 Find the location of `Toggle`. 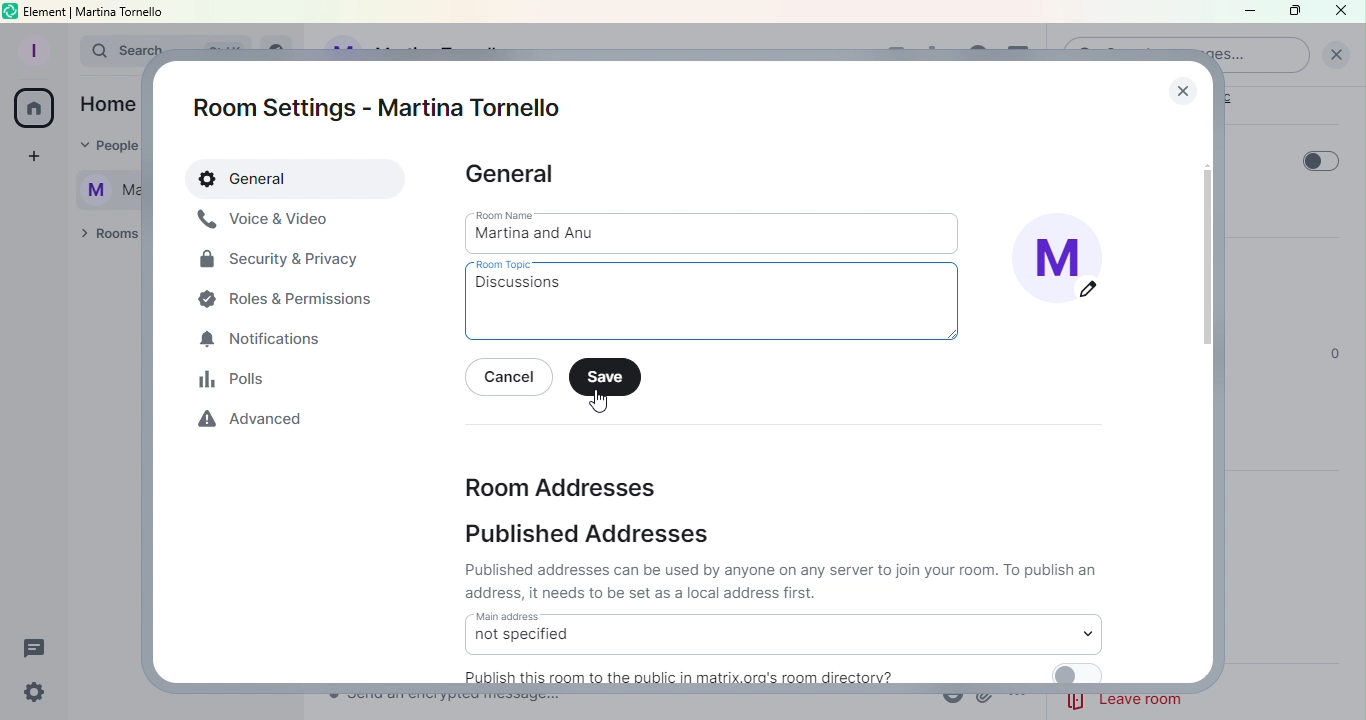

Toggle is located at coordinates (1321, 161).